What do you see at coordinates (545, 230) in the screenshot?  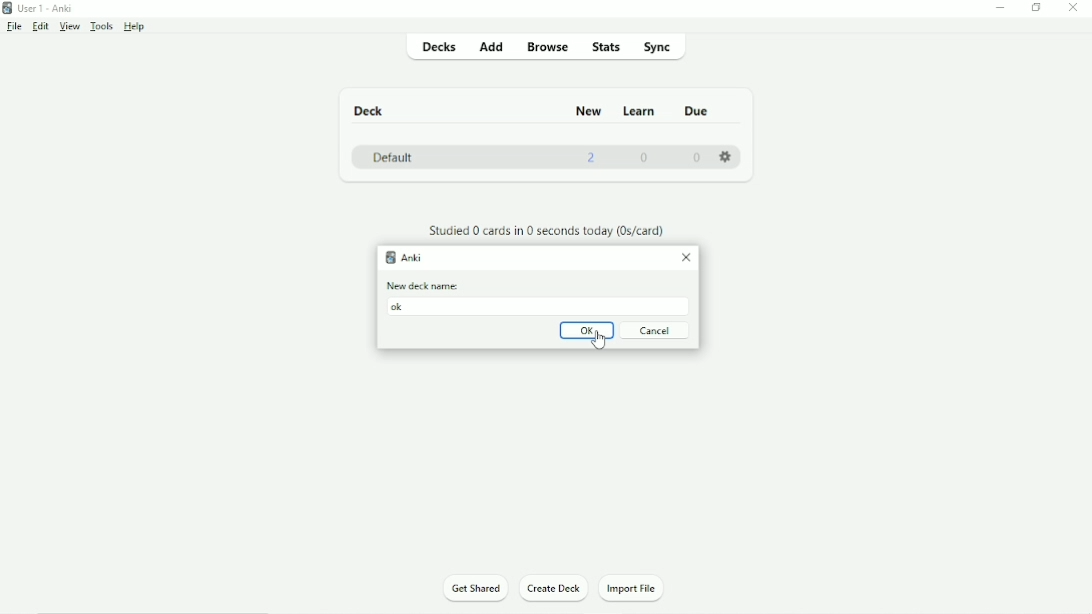 I see `Studied 0 cards in 0 seconds today.` at bounding box center [545, 230].